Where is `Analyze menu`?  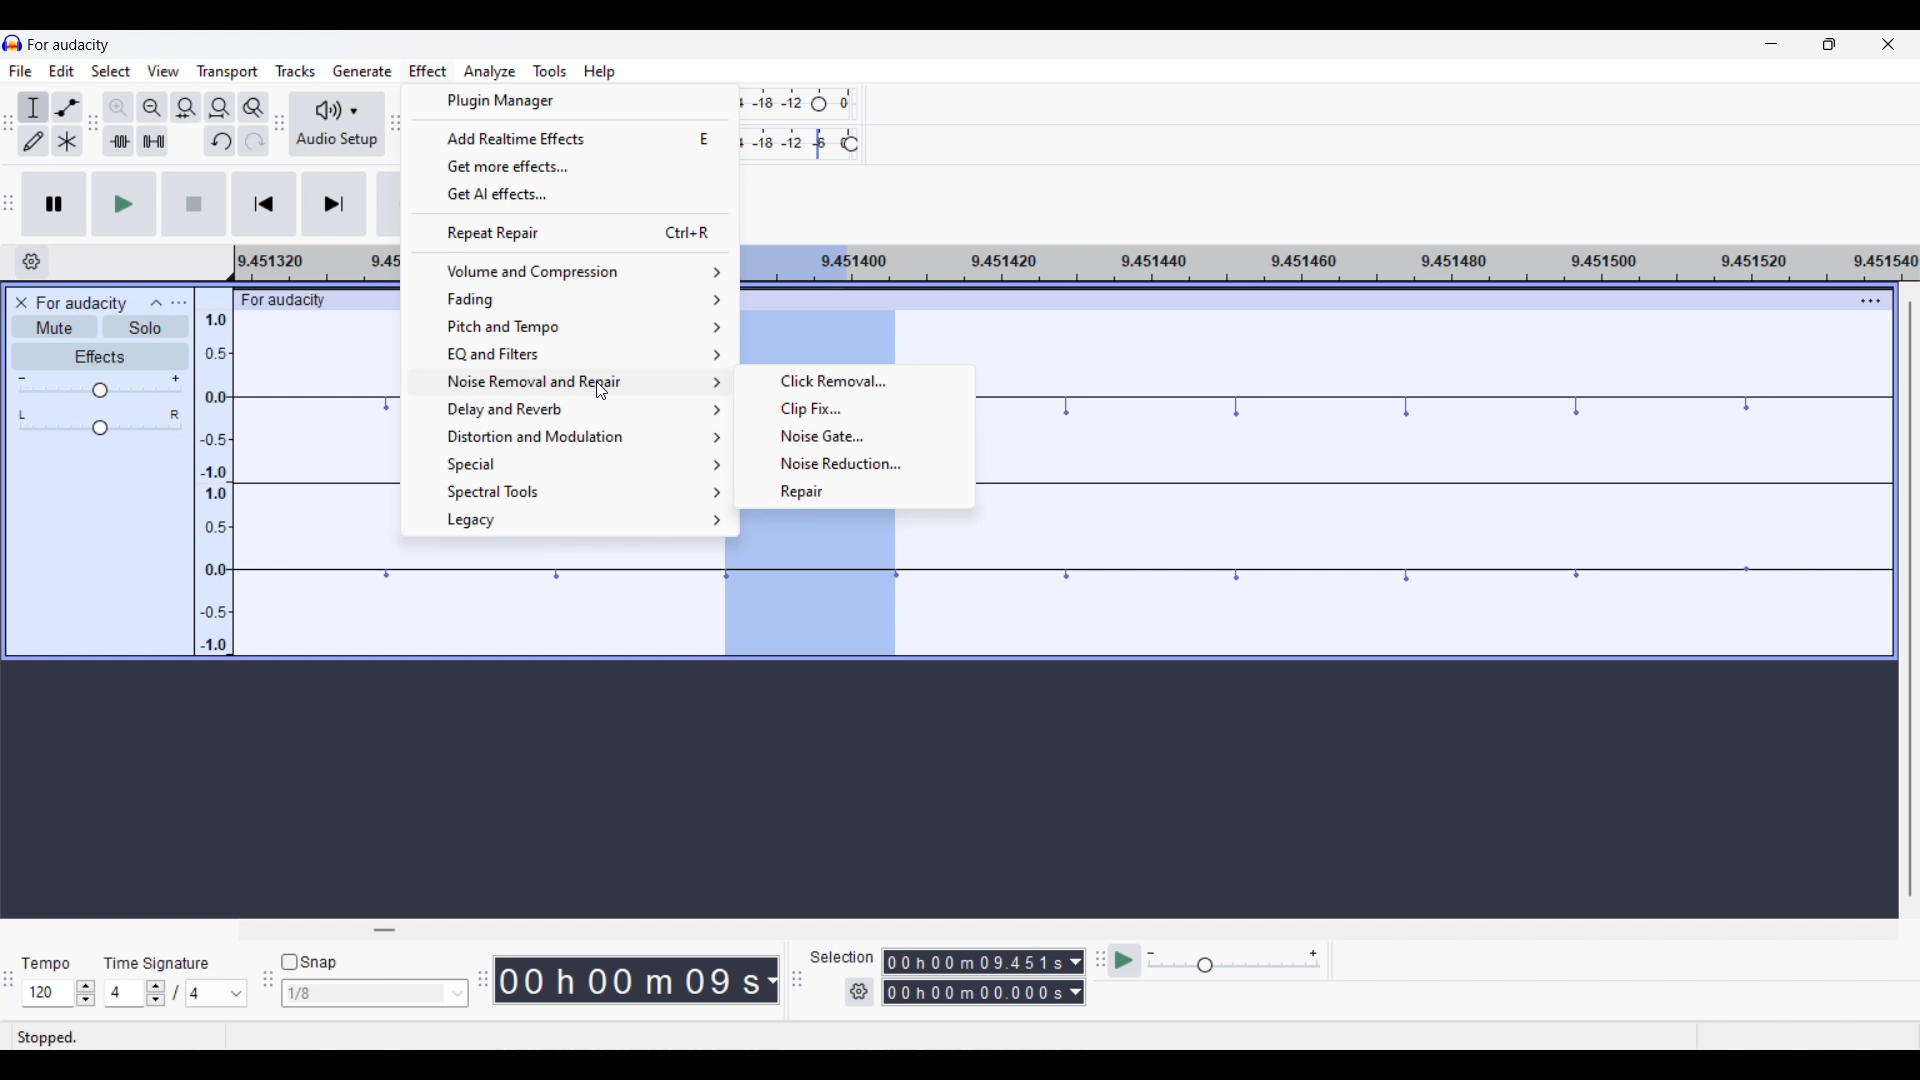 Analyze menu is located at coordinates (492, 72).